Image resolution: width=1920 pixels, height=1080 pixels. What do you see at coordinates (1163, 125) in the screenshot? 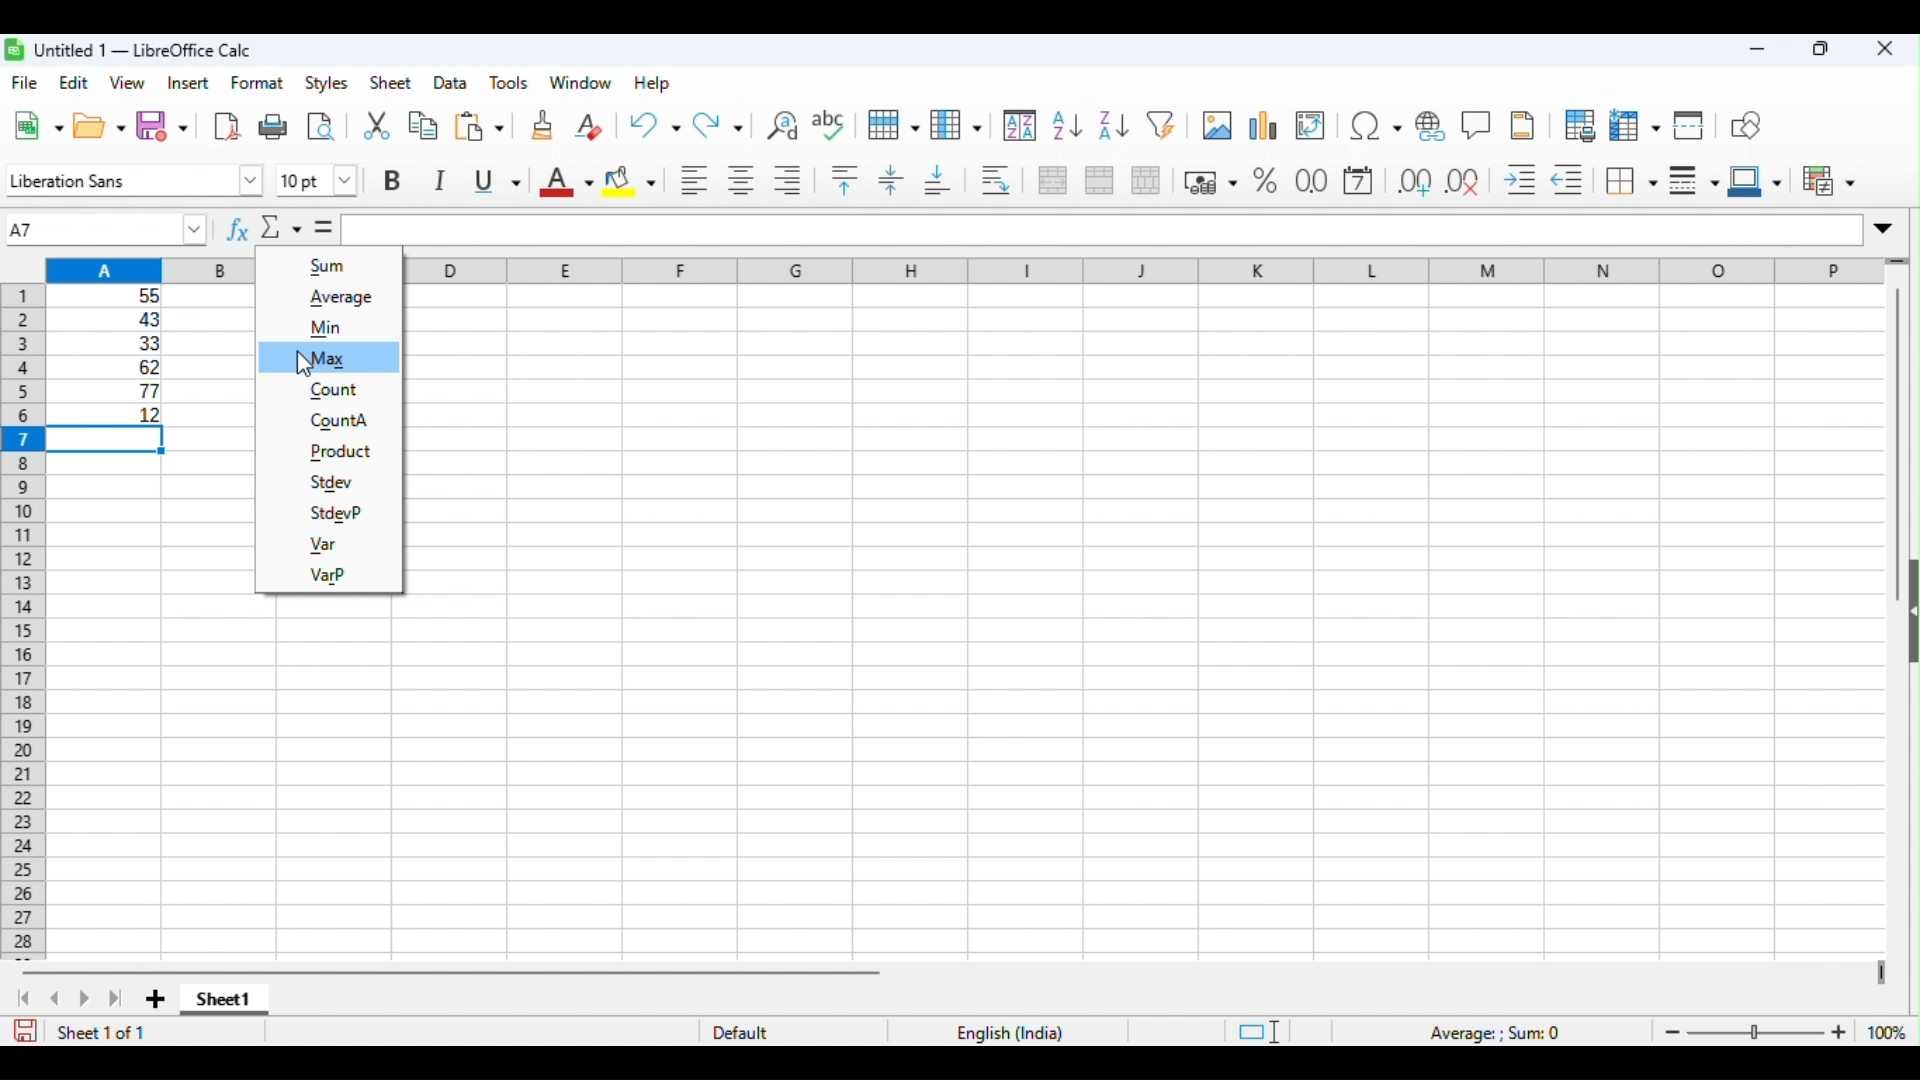
I see `filter` at bounding box center [1163, 125].